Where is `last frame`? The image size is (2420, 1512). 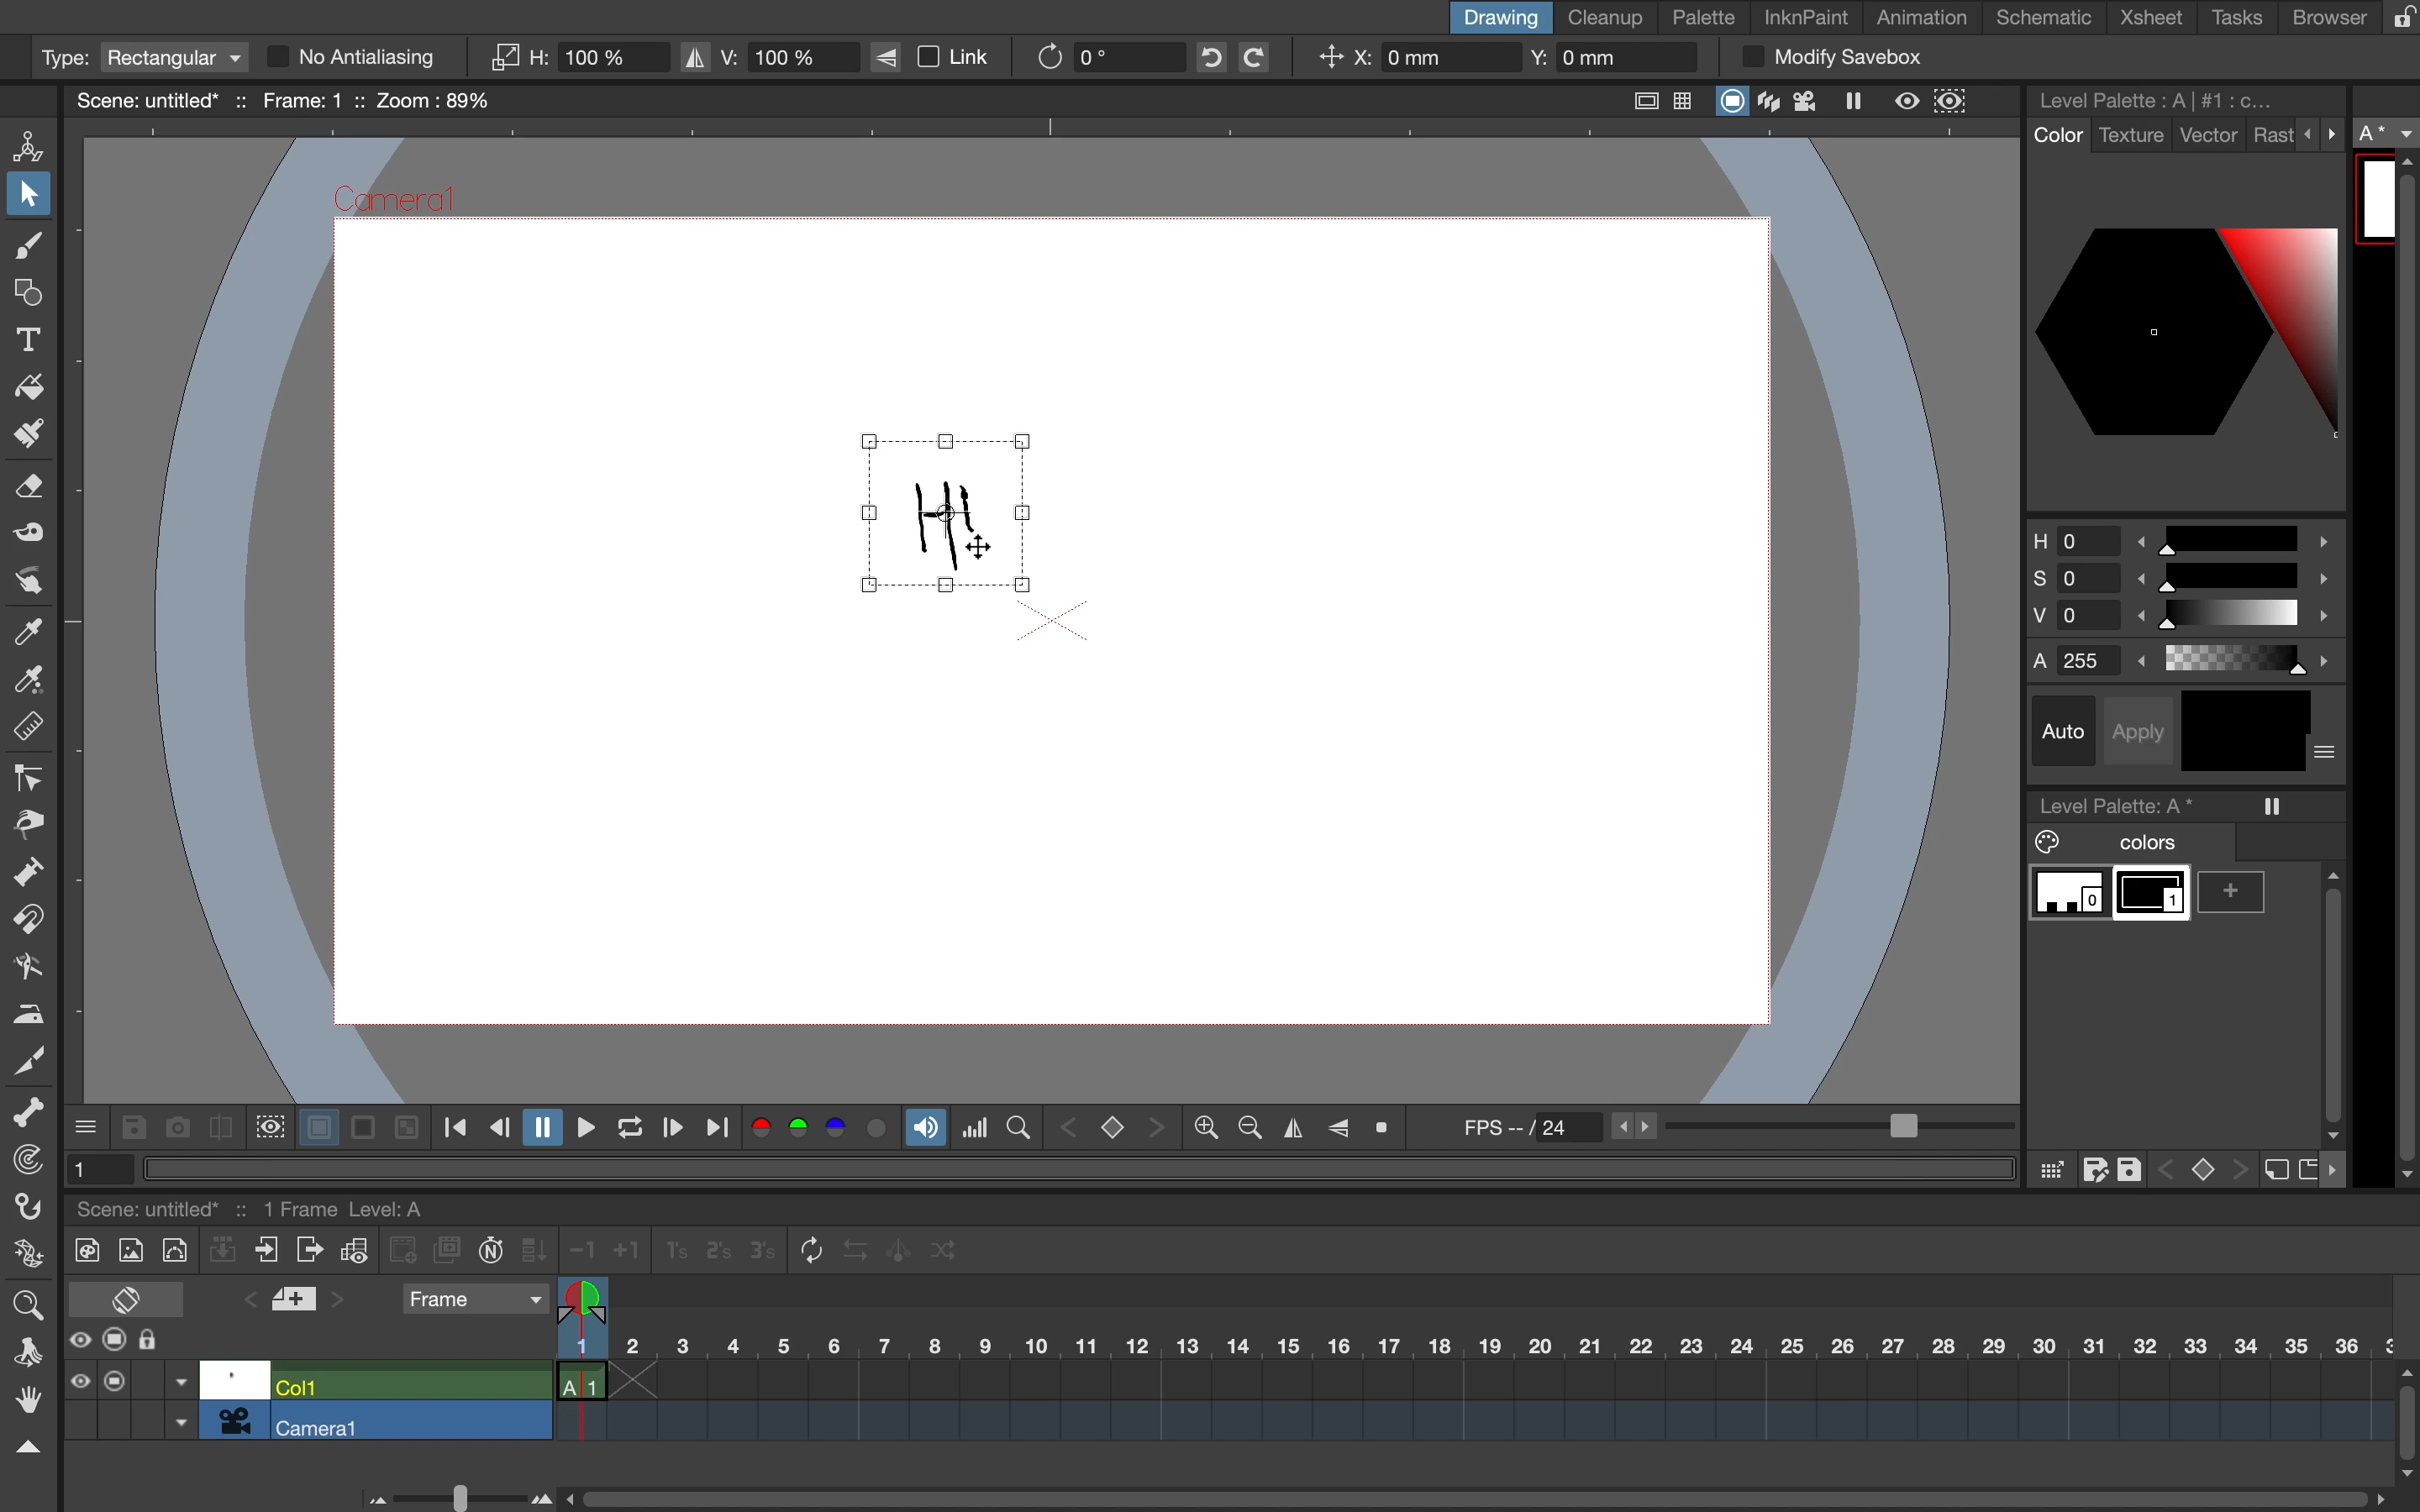 last frame is located at coordinates (720, 1129).